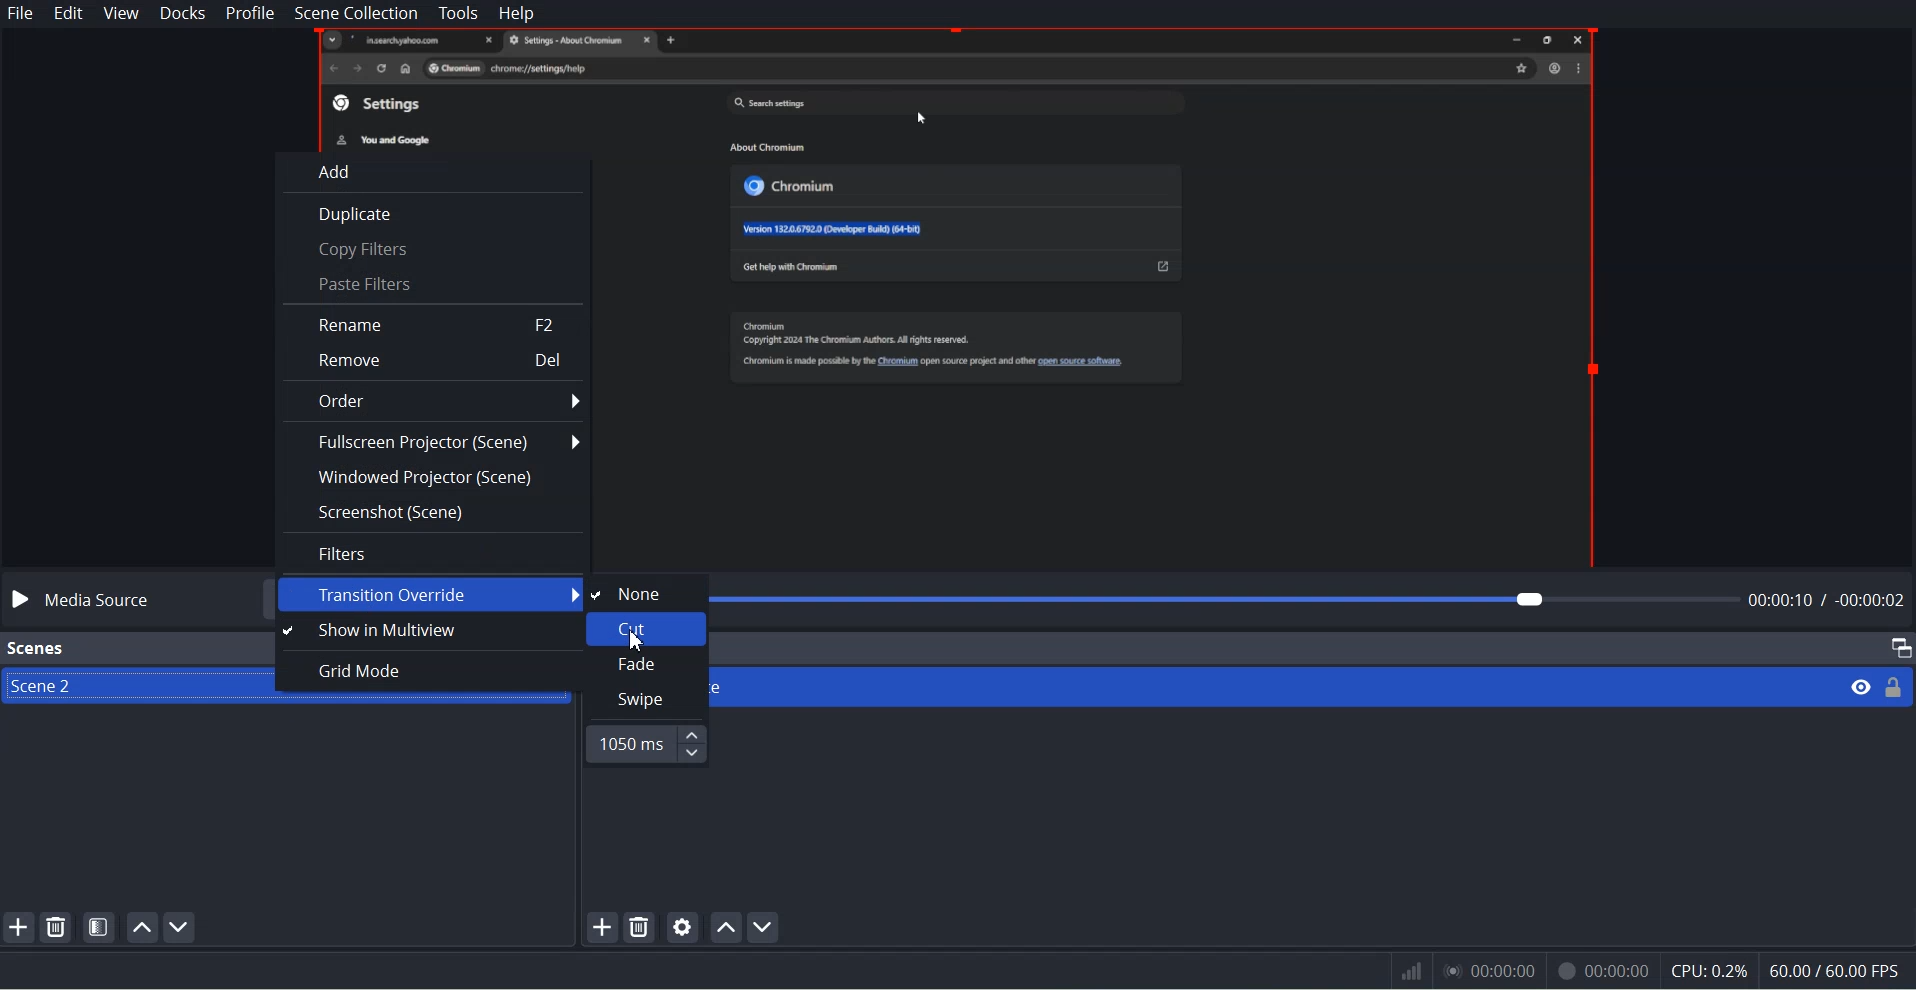 This screenshot has width=1916, height=990. What do you see at coordinates (1278, 686) in the screenshot?
I see `Media Source` at bounding box center [1278, 686].